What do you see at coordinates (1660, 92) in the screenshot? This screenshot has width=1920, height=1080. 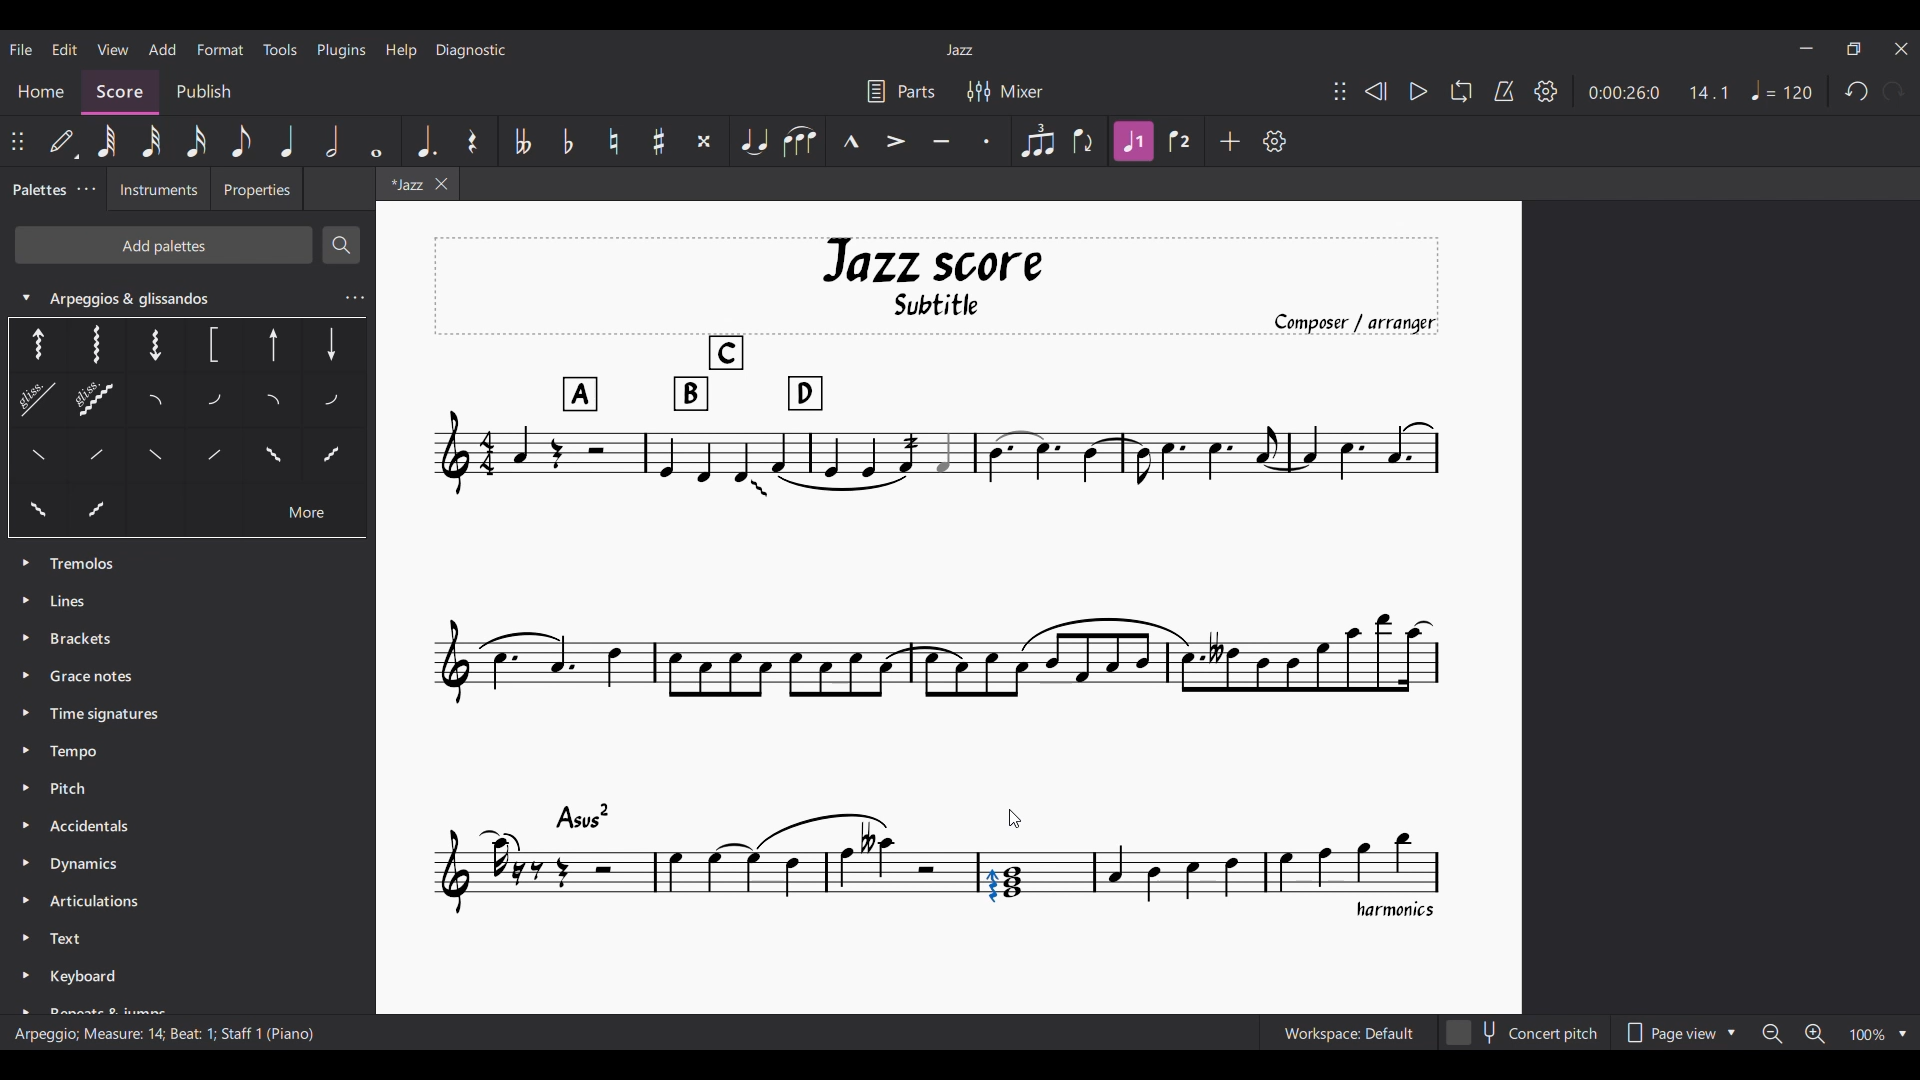 I see `Duration and ratio changed` at bounding box center [1660, 92].